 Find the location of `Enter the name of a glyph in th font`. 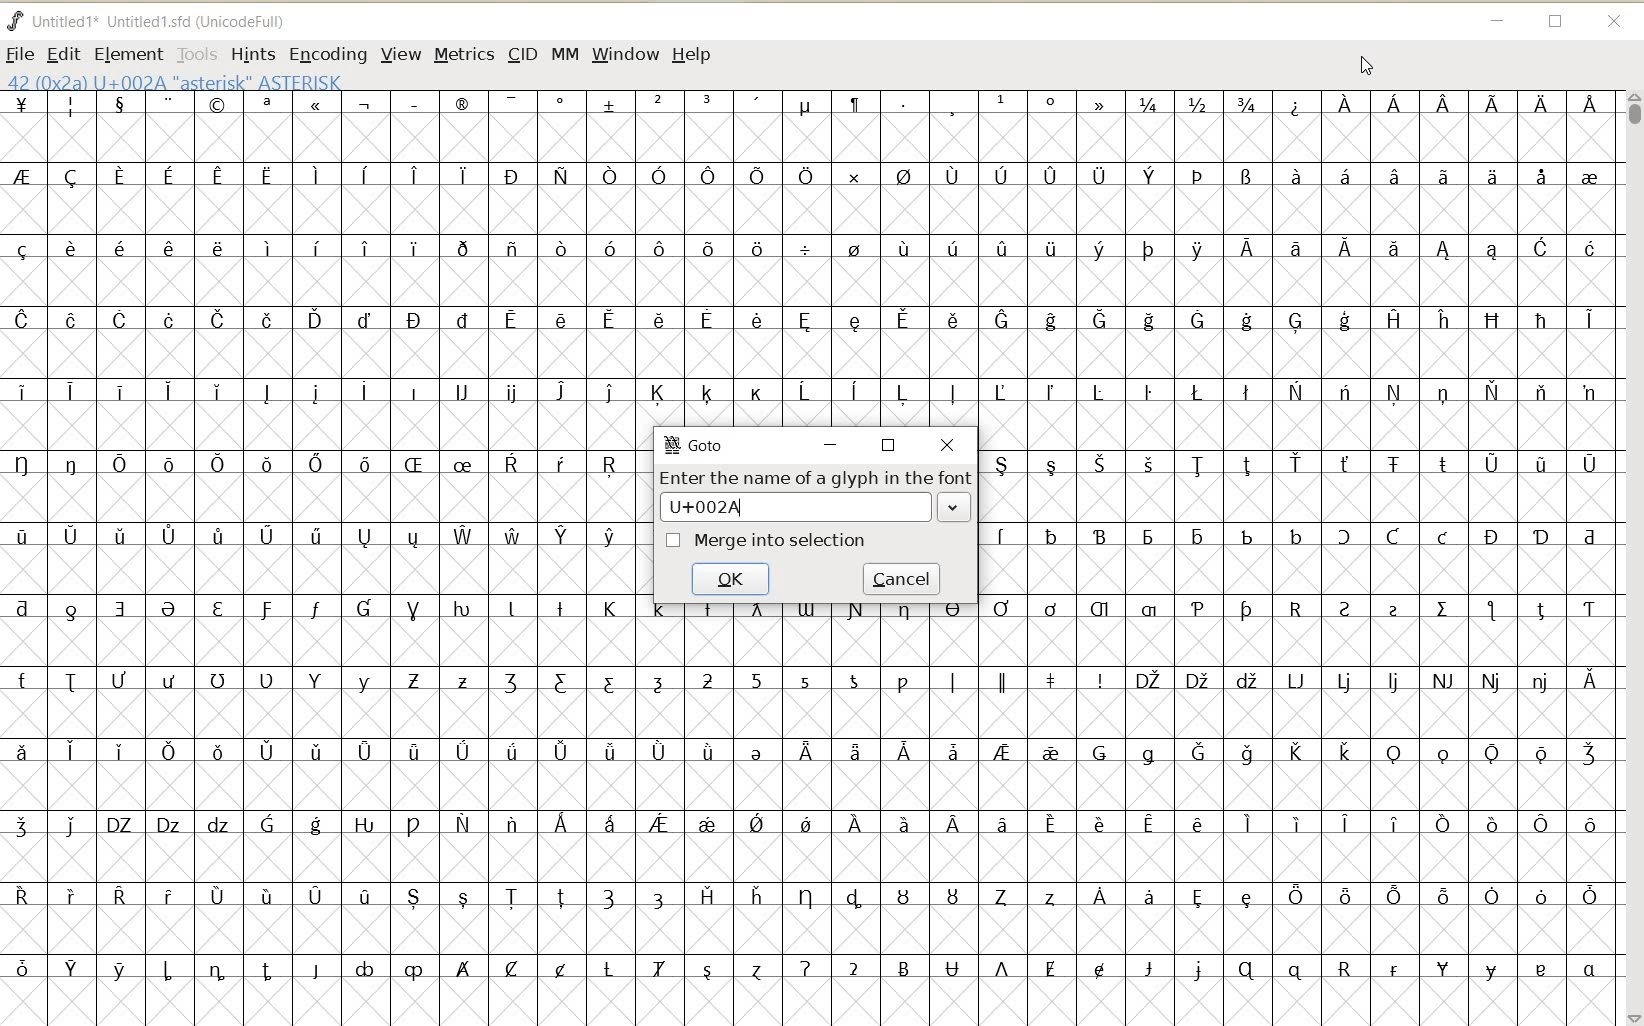

Enter the name of a glyph in th font is located at coordinates (816, 477).